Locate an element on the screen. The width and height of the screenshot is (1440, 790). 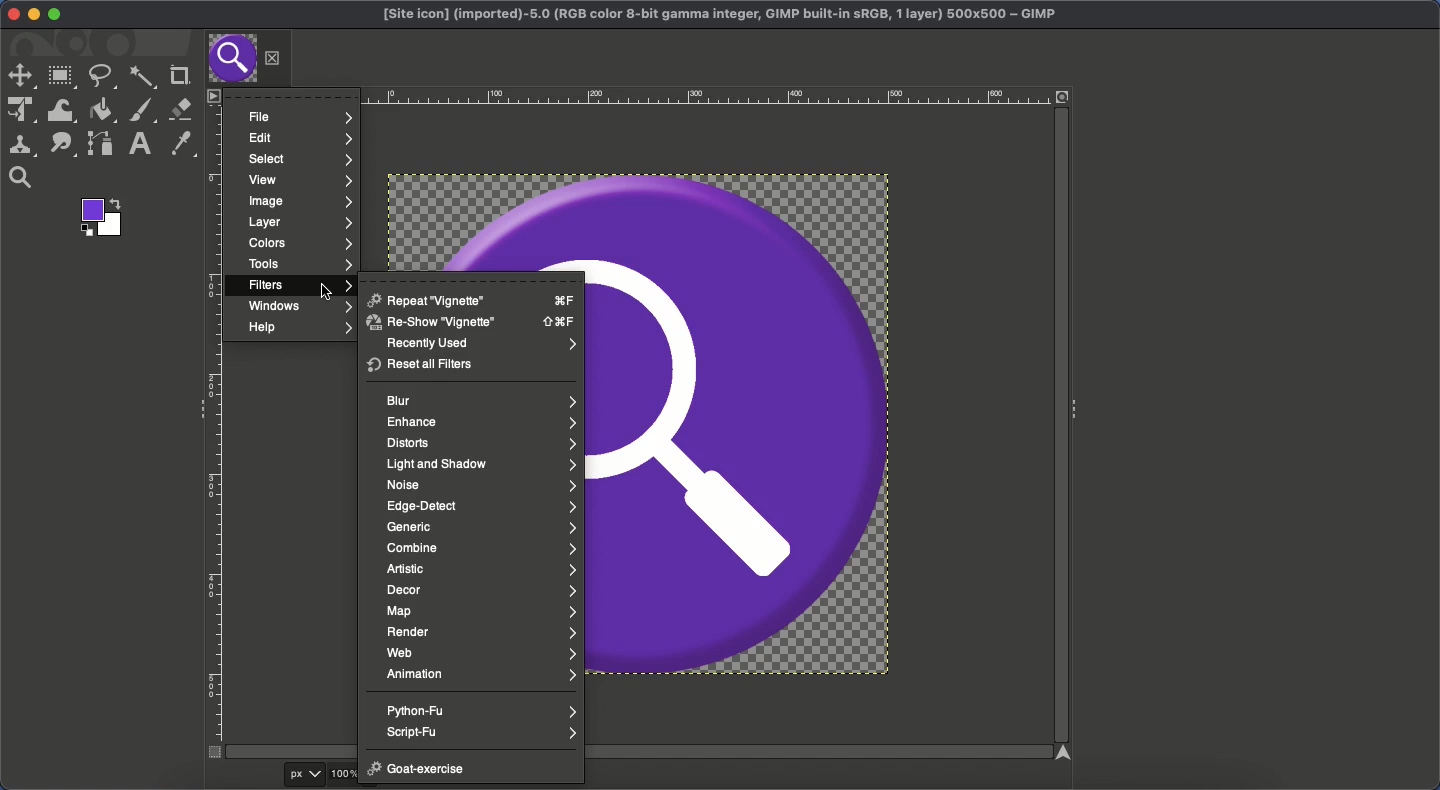
Scroll is located at coordinates (1058, 427).